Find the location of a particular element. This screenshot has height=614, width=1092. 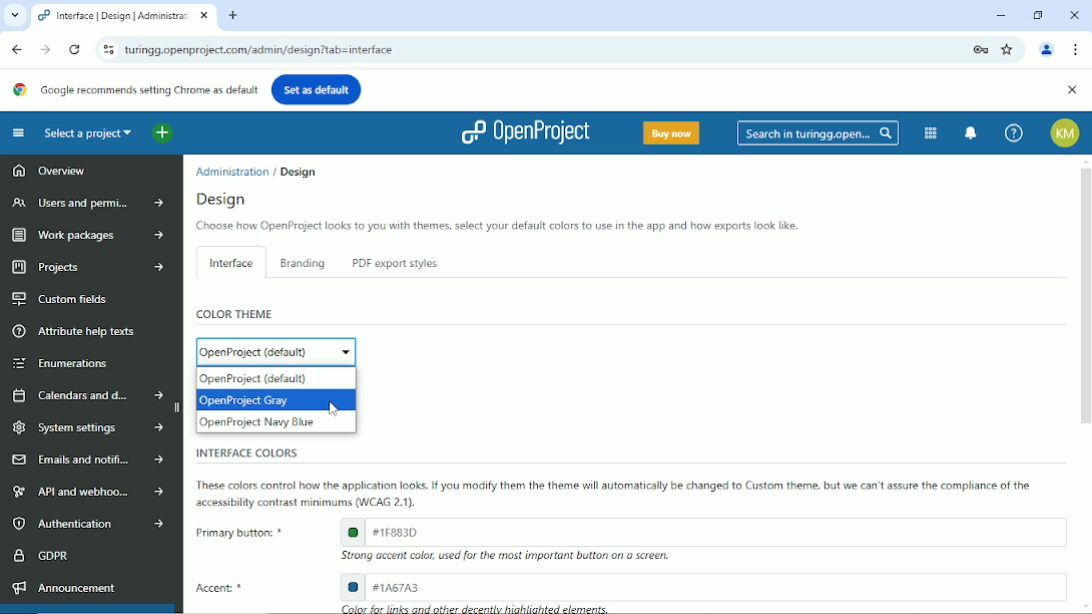

Design is located at coordinates (226, 199).